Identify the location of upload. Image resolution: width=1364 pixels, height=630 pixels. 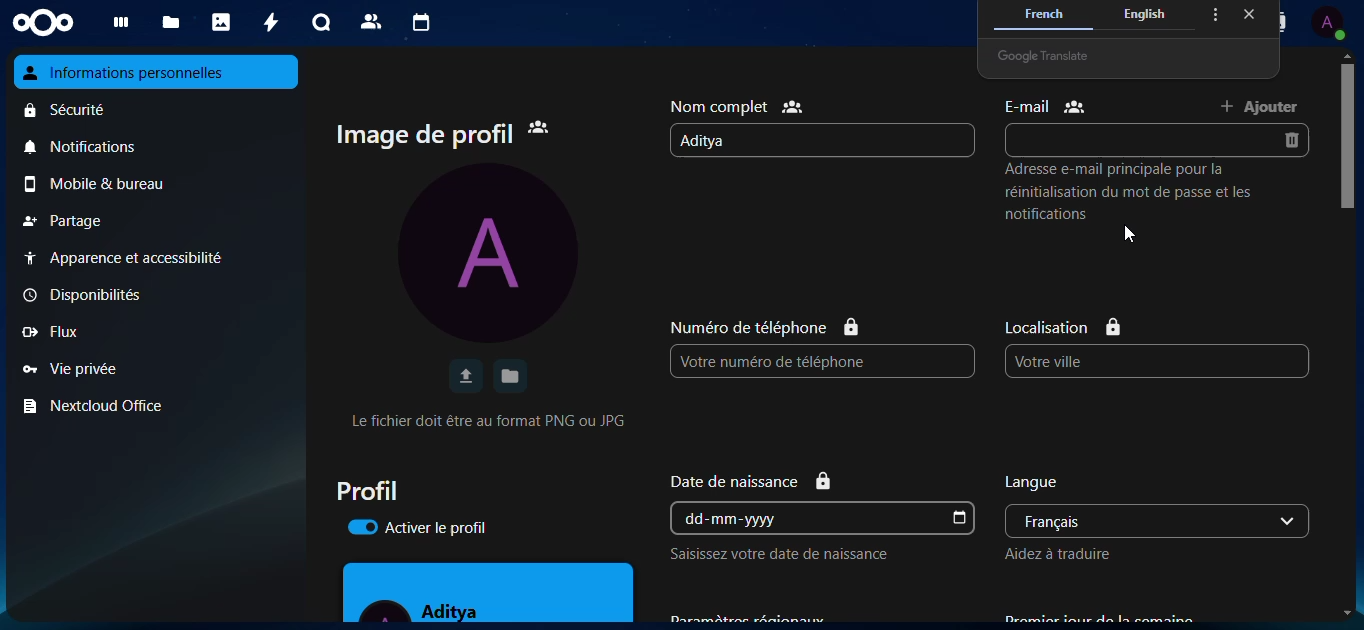
(465, 377).